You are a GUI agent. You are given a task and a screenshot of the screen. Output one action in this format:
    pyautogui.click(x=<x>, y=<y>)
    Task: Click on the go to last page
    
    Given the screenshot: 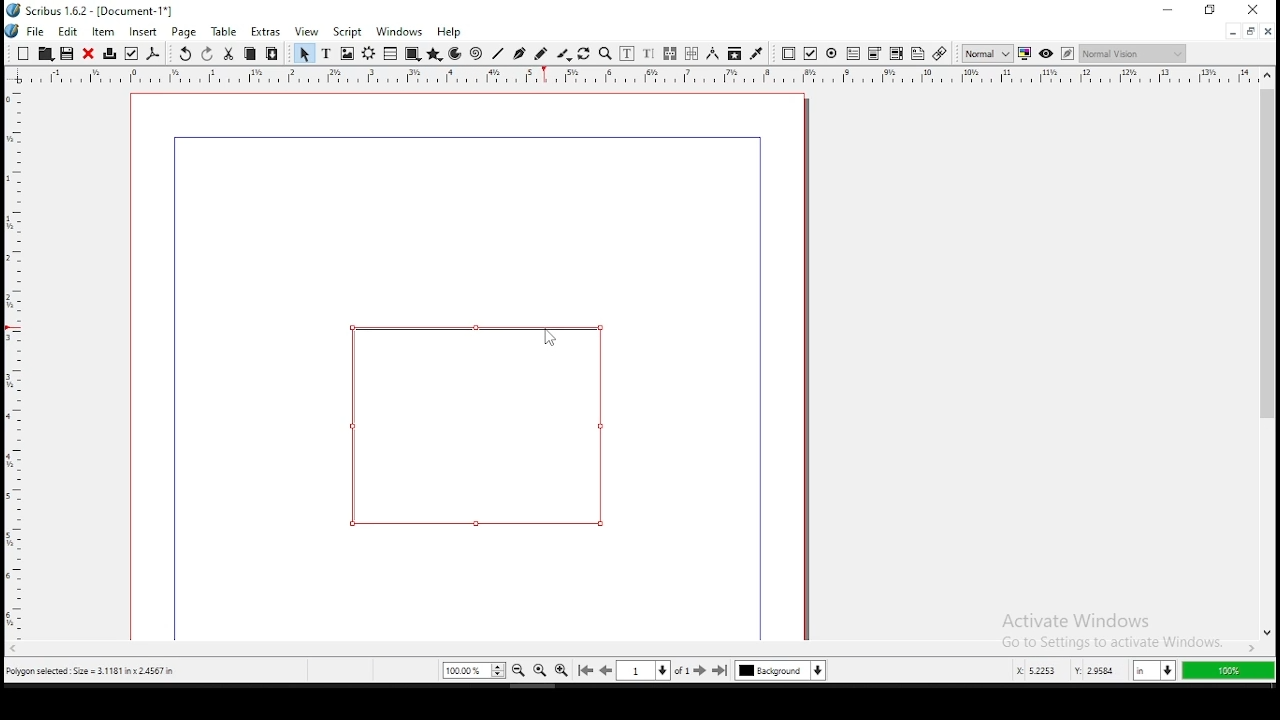 What is the action you would take?
    pyautogui.click(x=722, y=671)
    